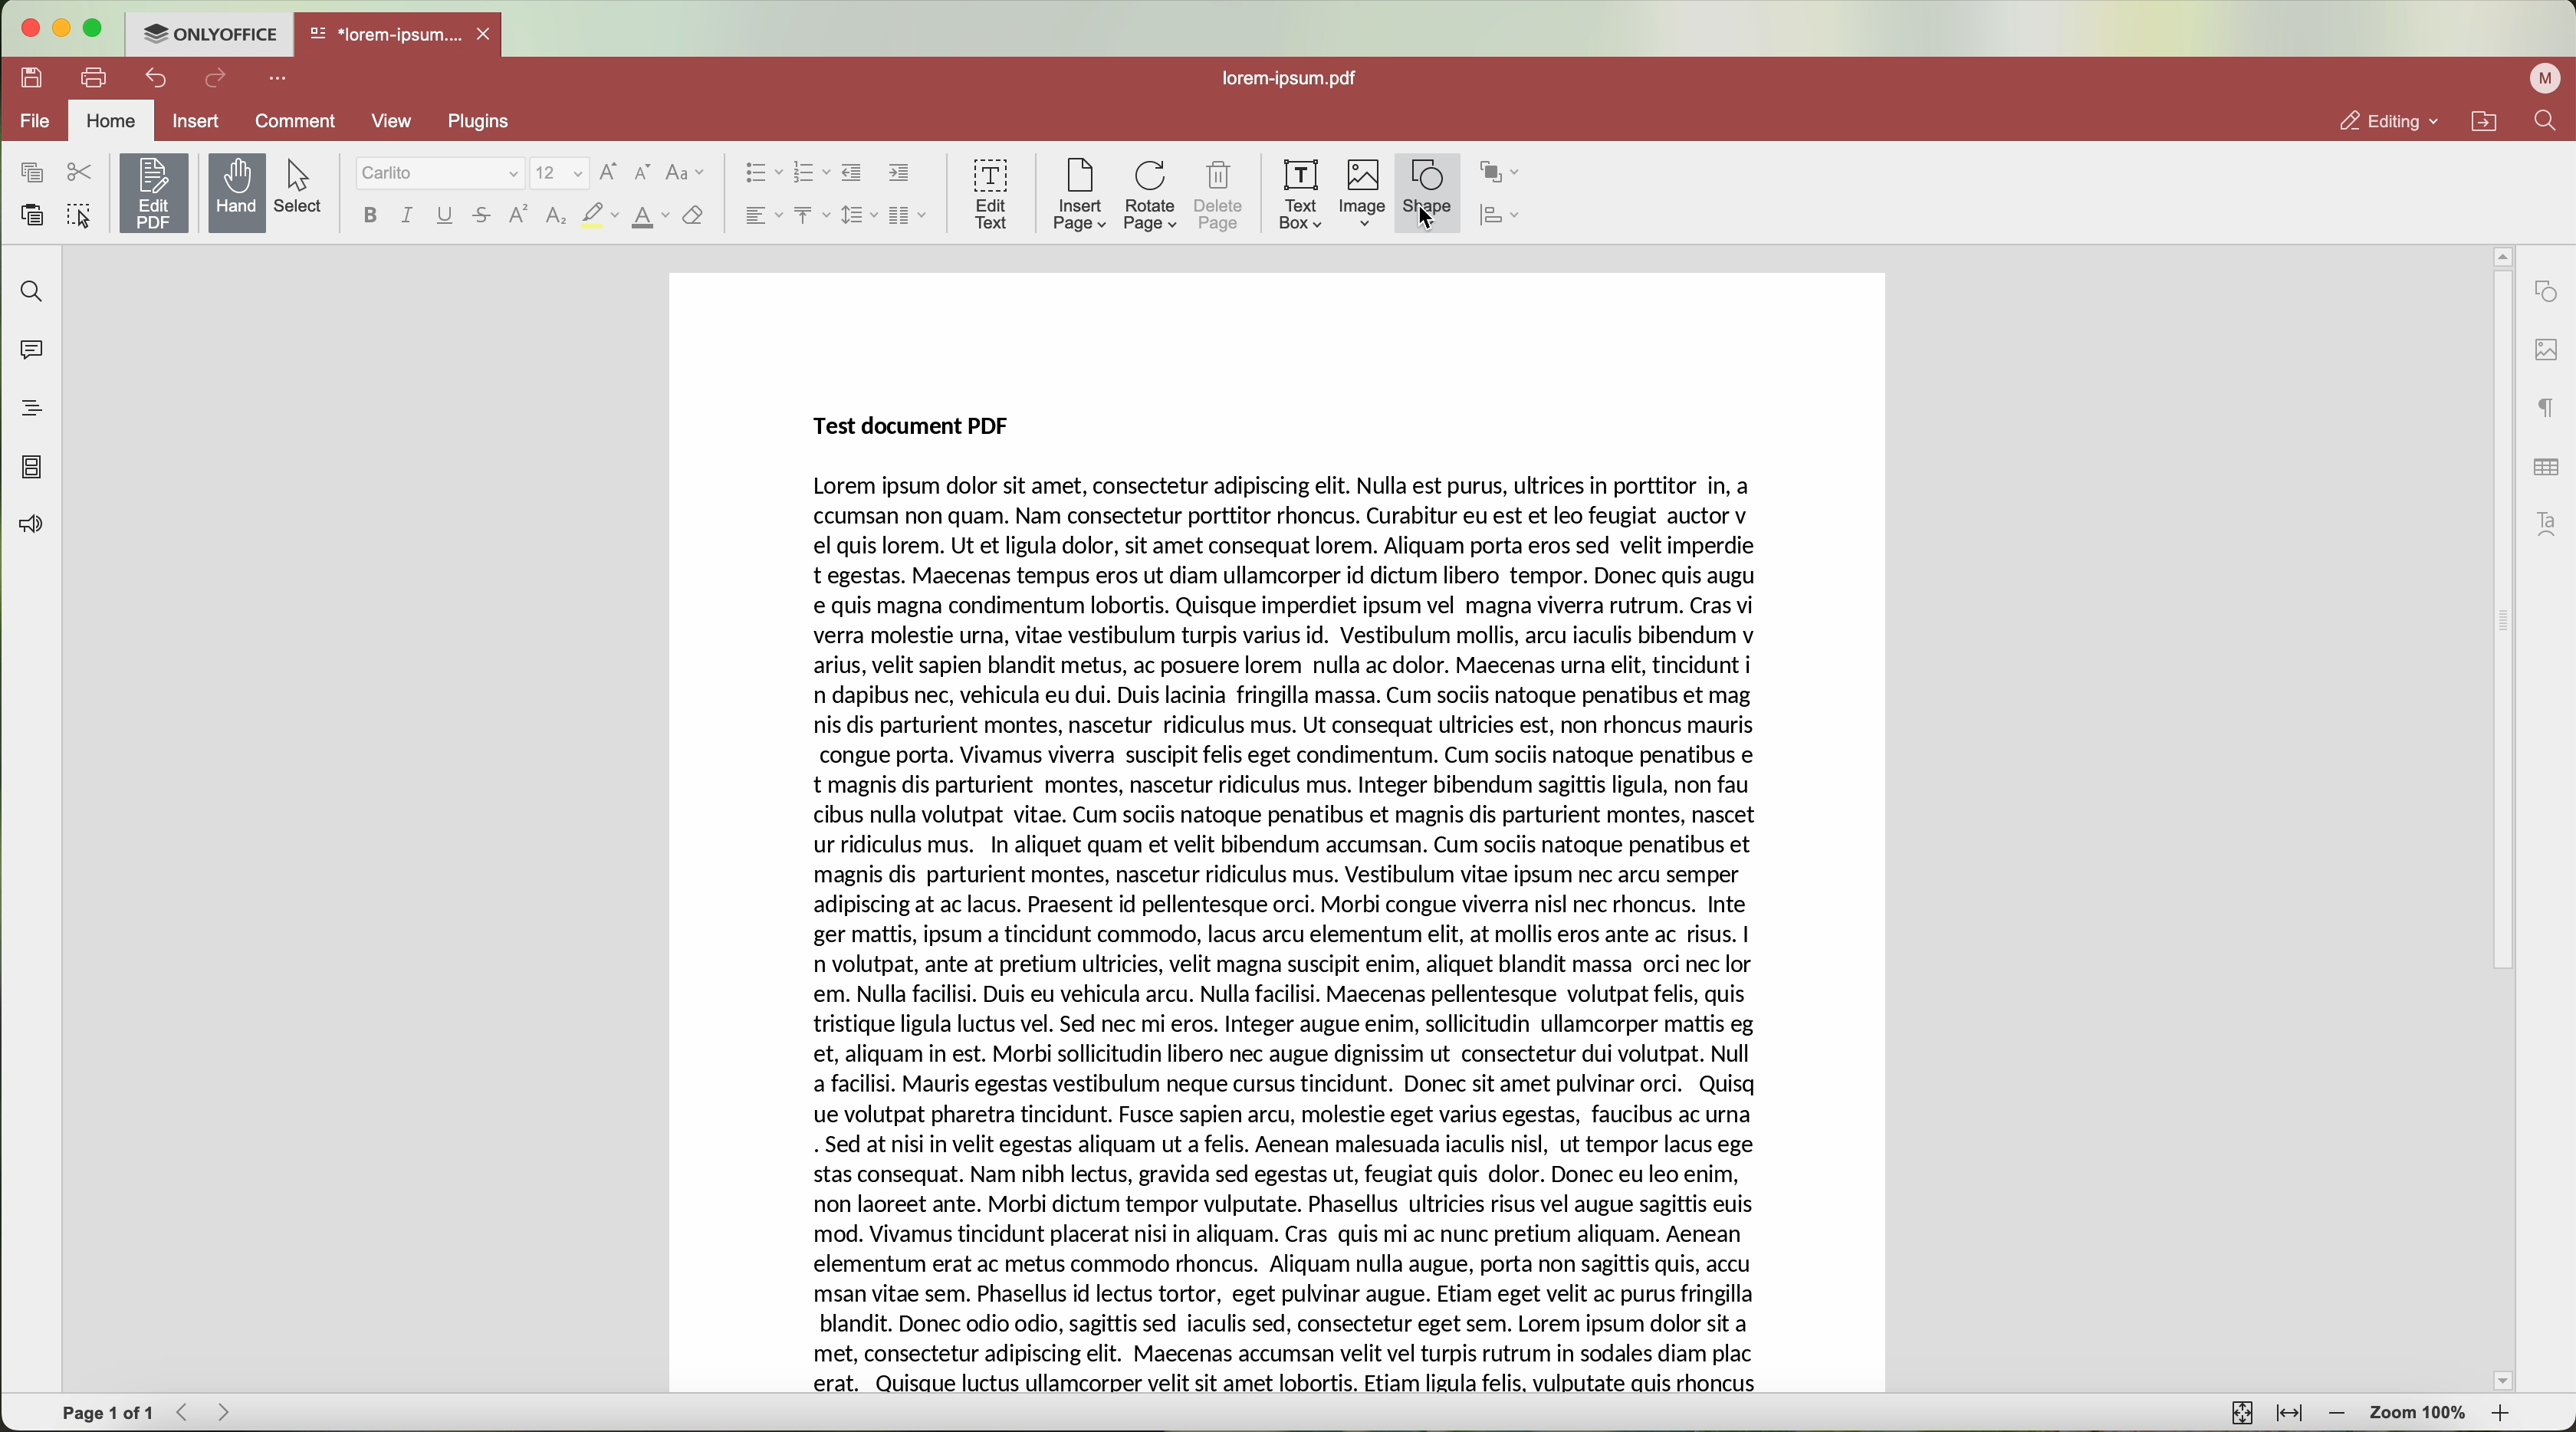  What do you see at coordinates (2389, 122) in the screenshot?
I see `editing` at bounding box center [2389, 122].